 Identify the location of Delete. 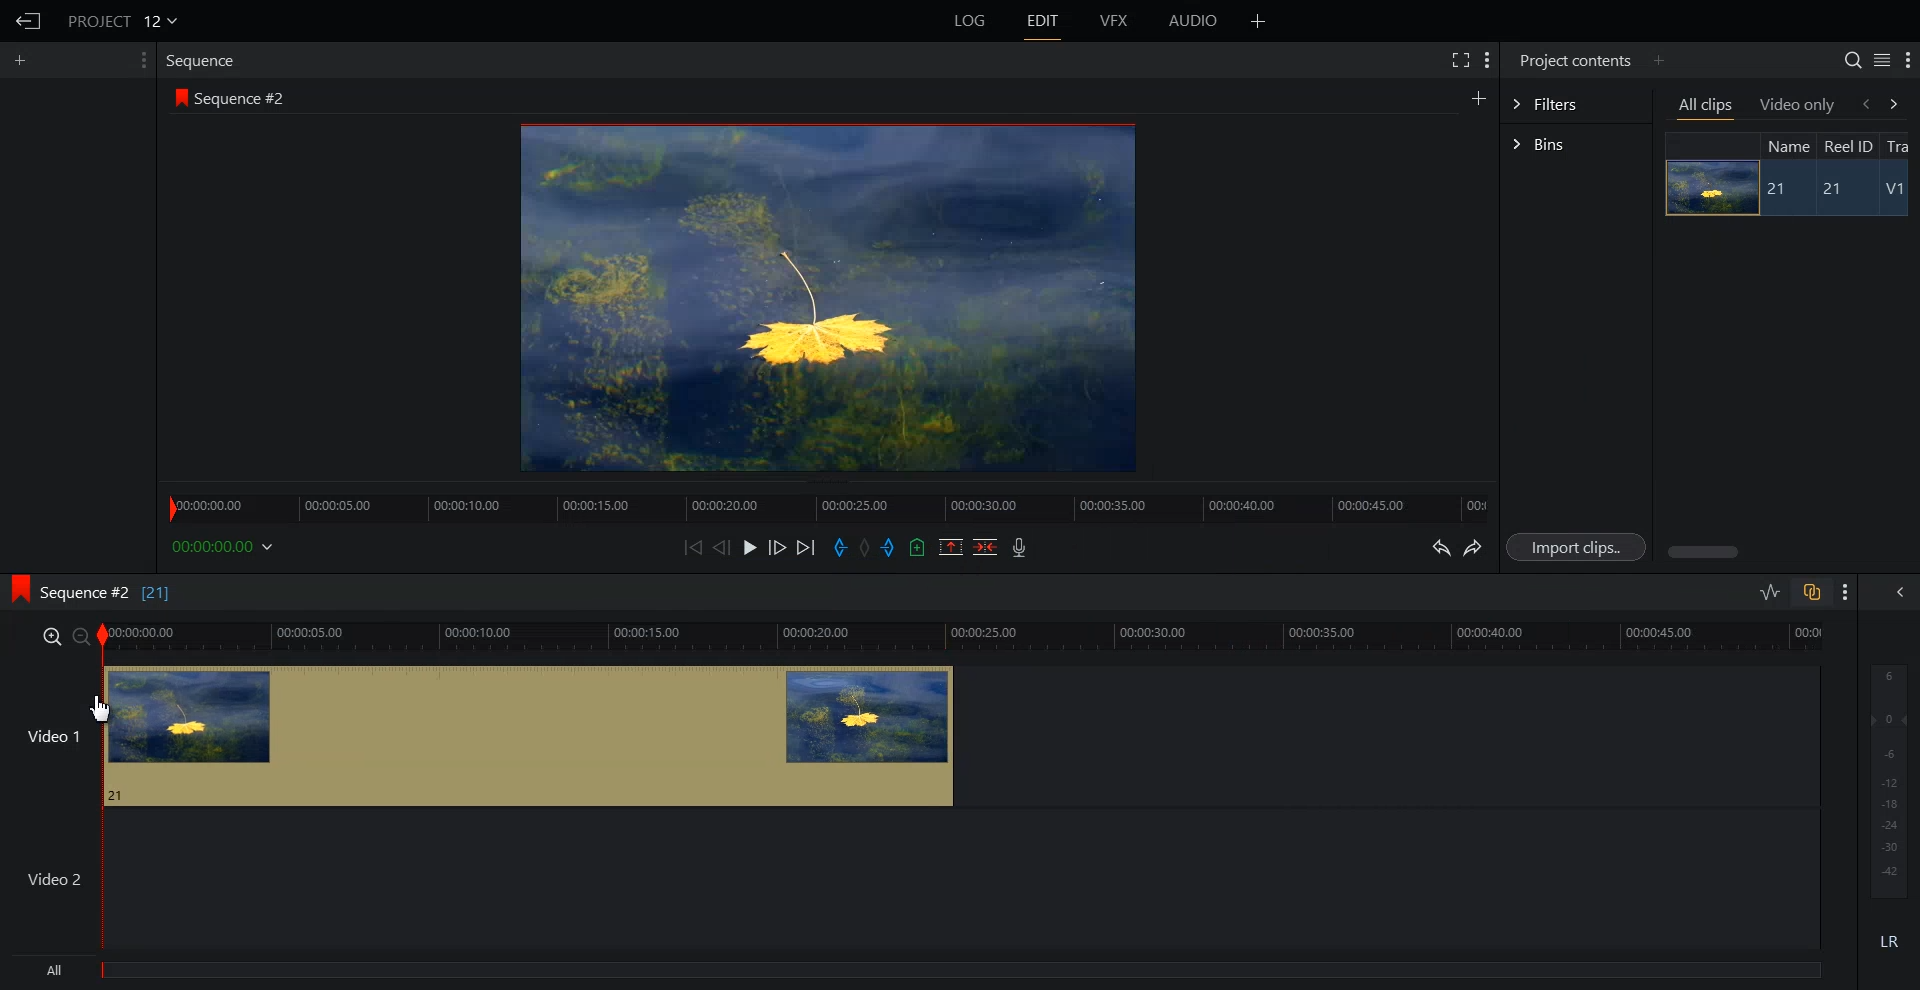
(986, 547).